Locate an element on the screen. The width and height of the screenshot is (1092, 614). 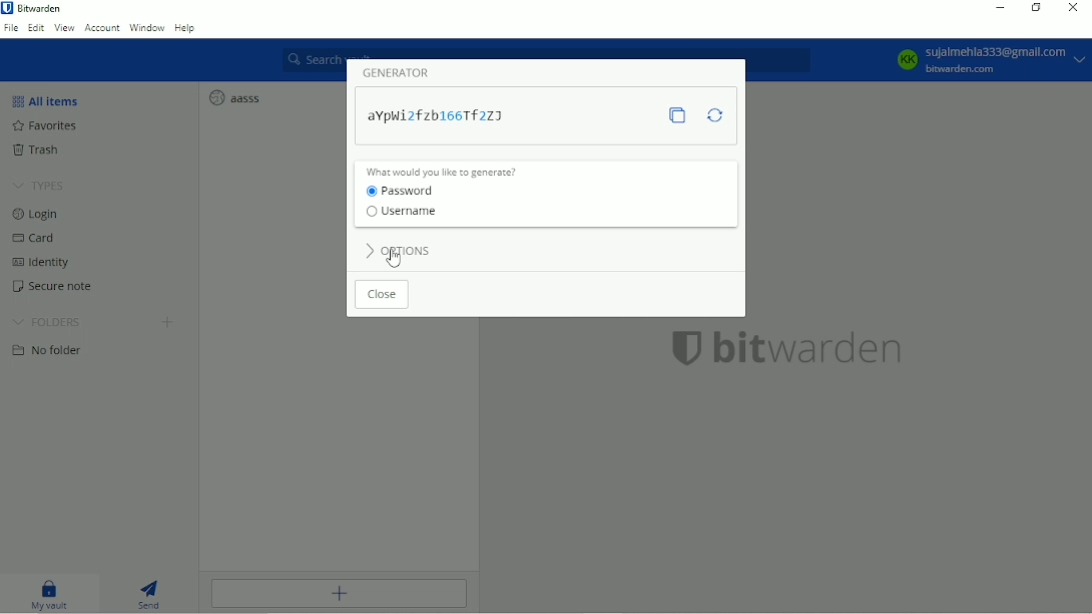
Account is located at coordinates (989, 61).